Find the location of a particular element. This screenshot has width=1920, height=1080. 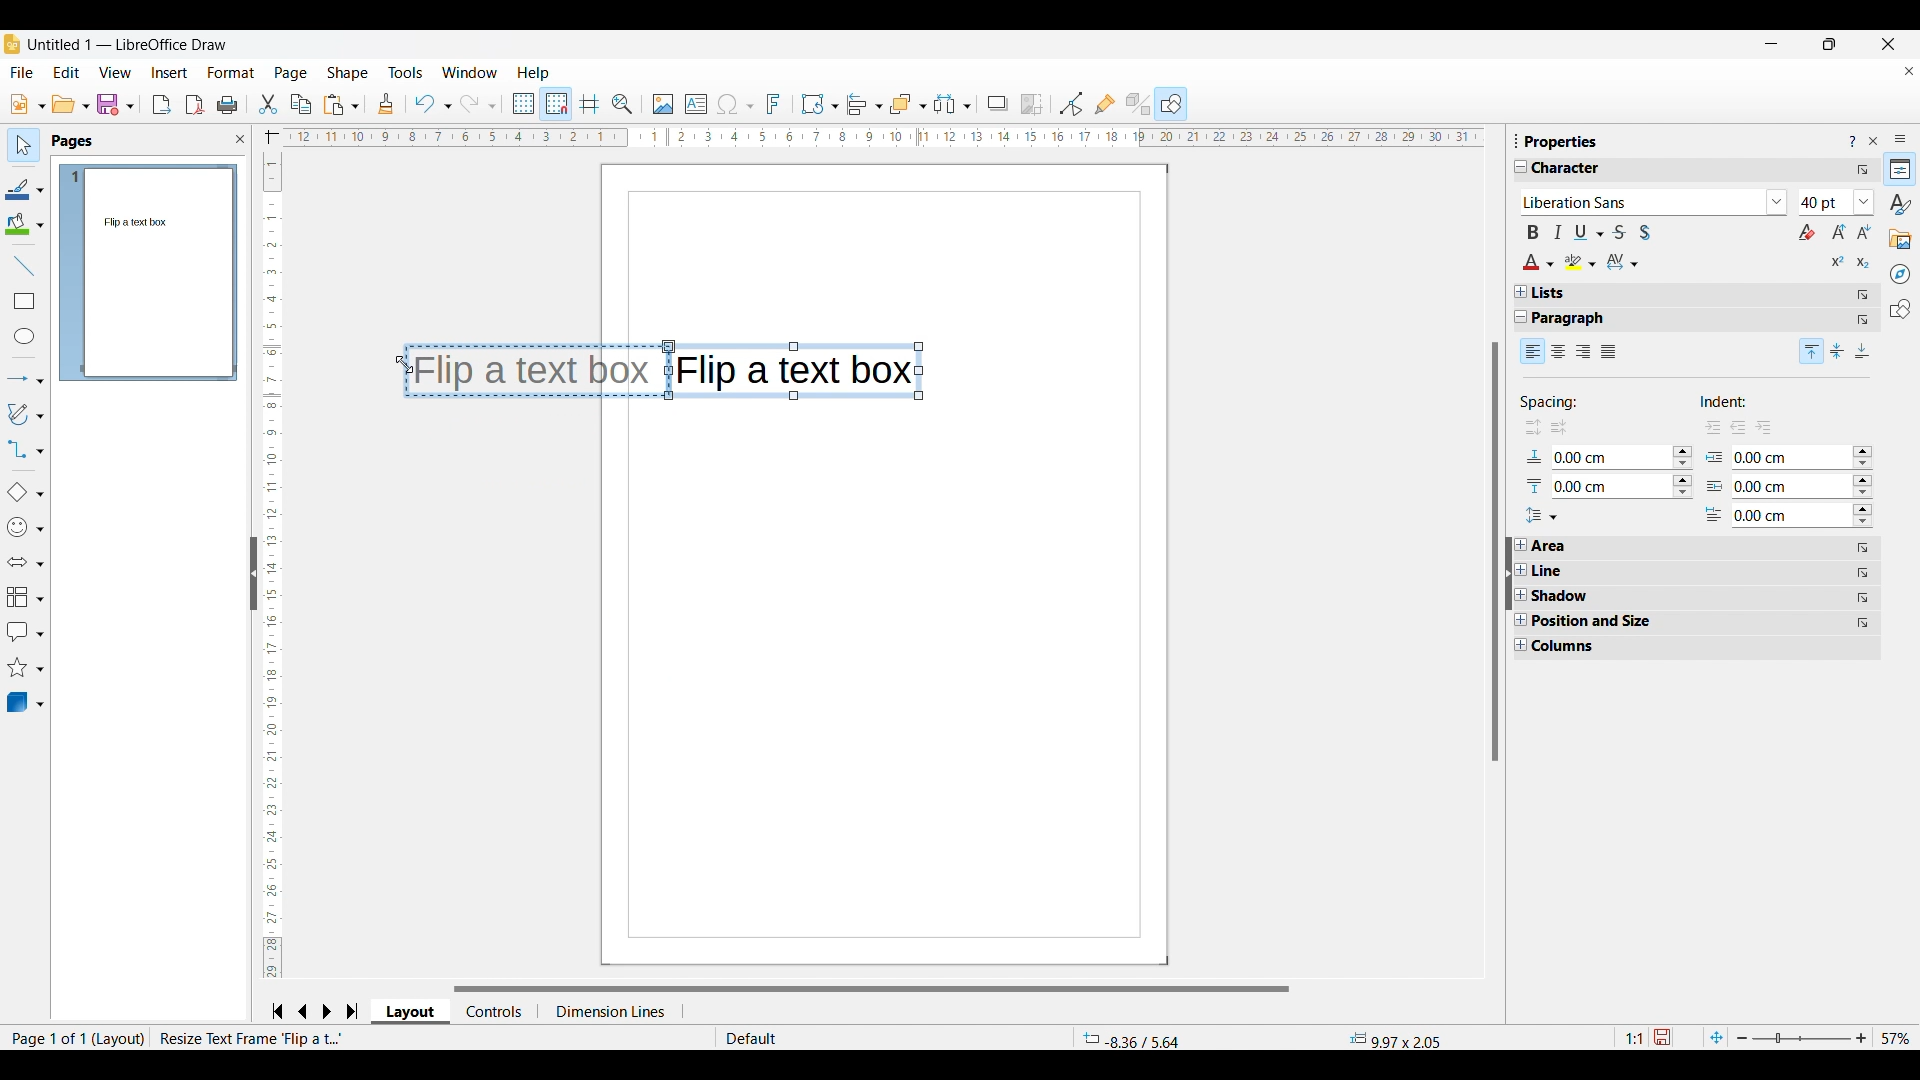

contacts is located at coordinates (492, 1011).